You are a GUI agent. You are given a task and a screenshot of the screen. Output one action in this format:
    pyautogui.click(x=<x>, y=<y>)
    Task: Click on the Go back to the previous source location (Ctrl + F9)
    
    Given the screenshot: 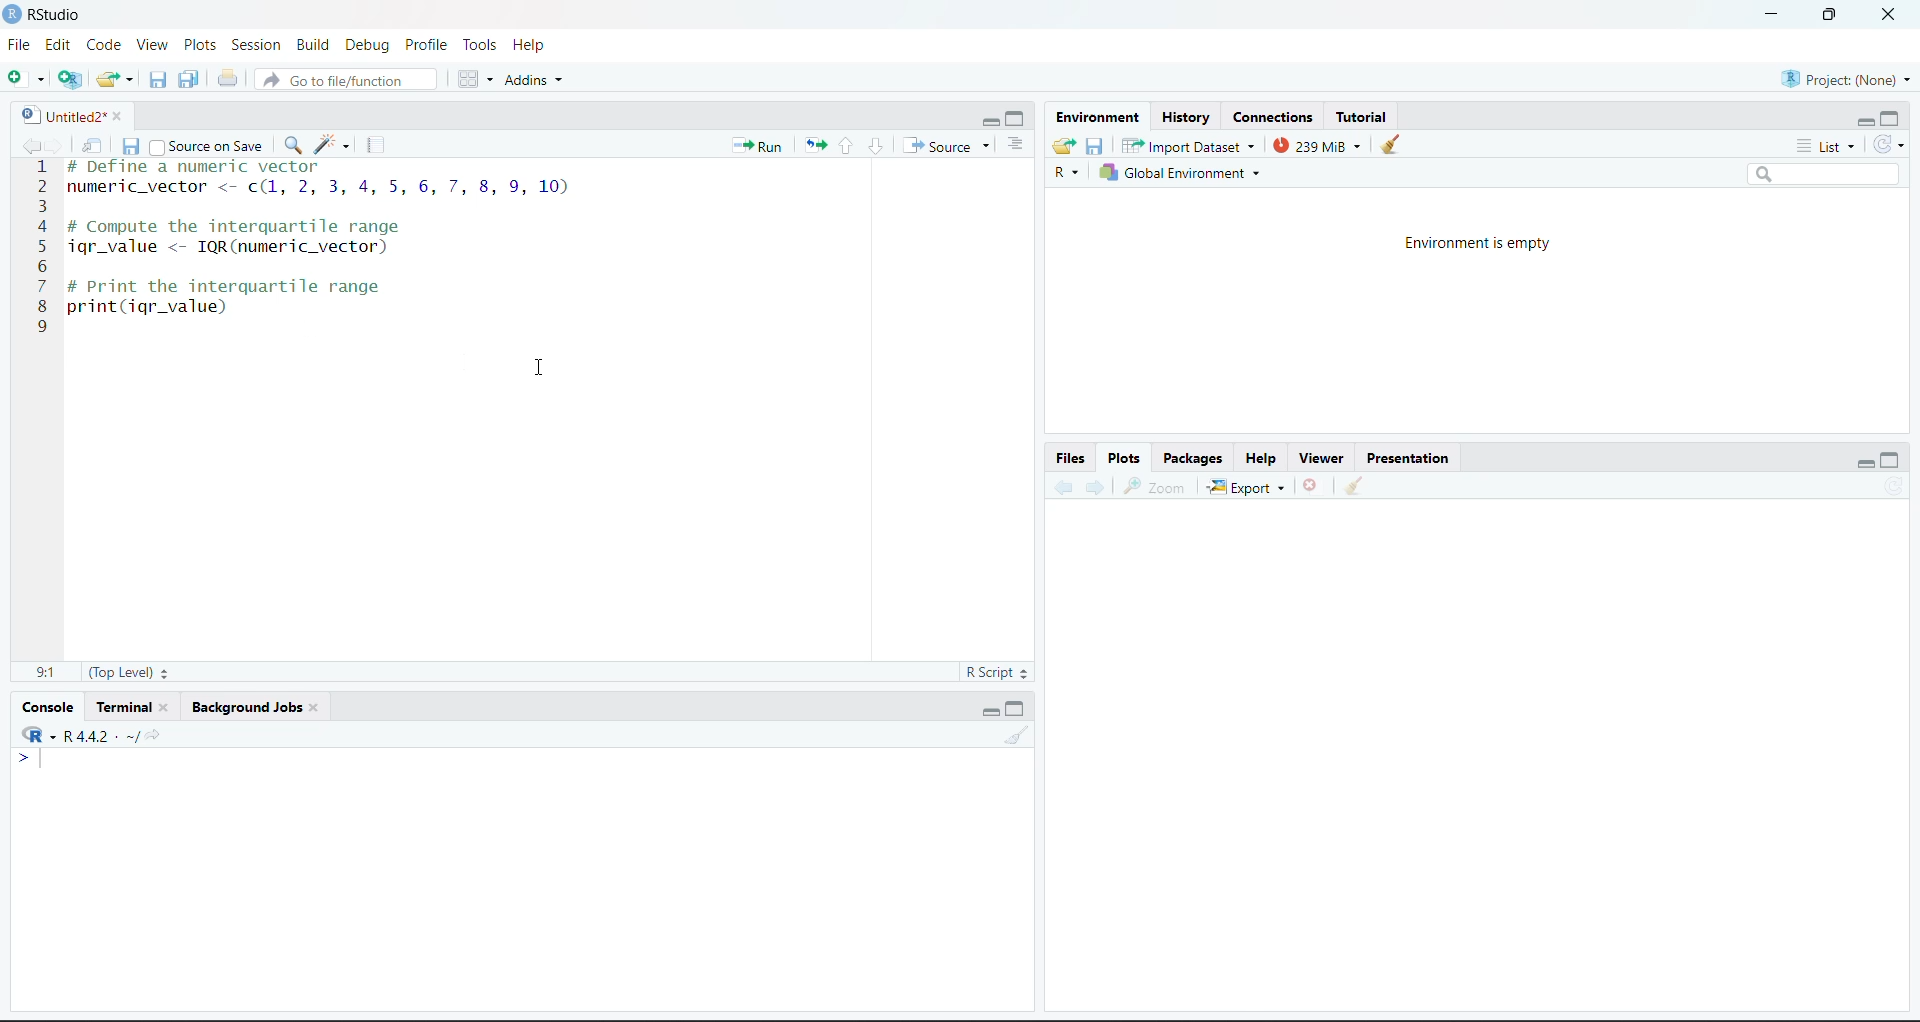 What is the action you would take?
    pyautogui.click(x=29, y=142)
    